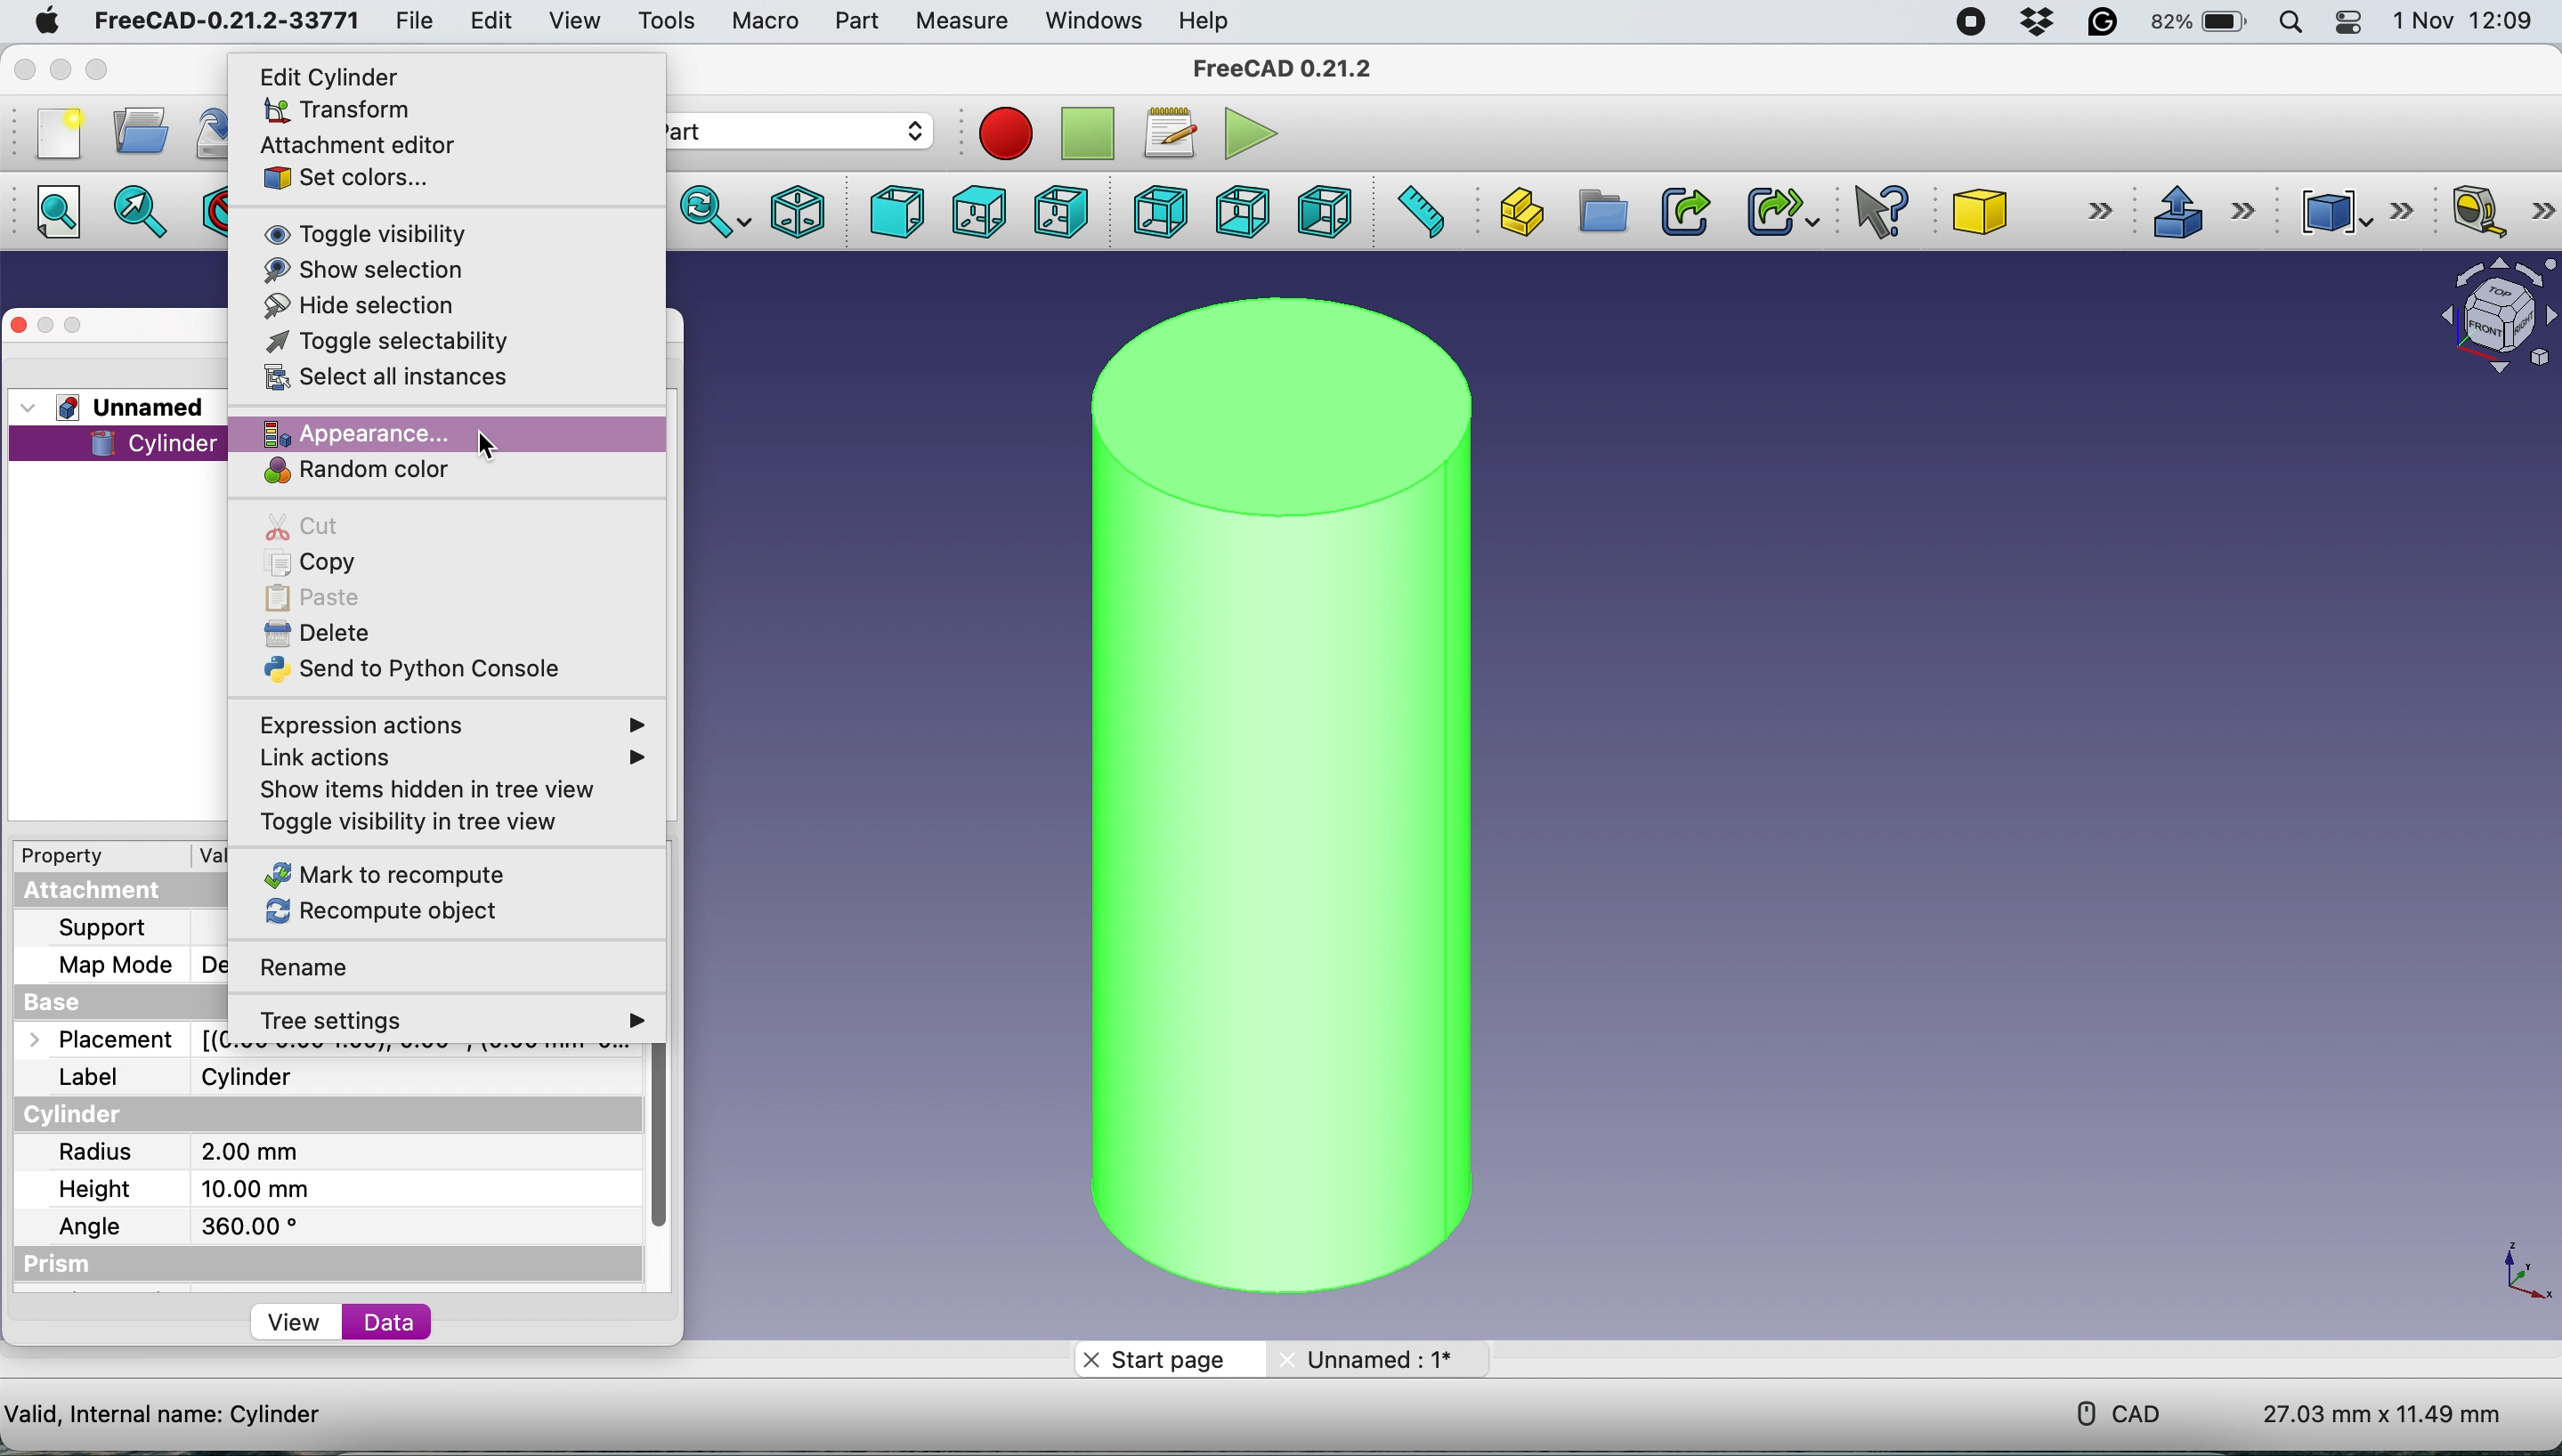  What do you see at coordinates (2294, 23) in the screenshot?
I see `spotlight search` at bounding box center [2294, 23].